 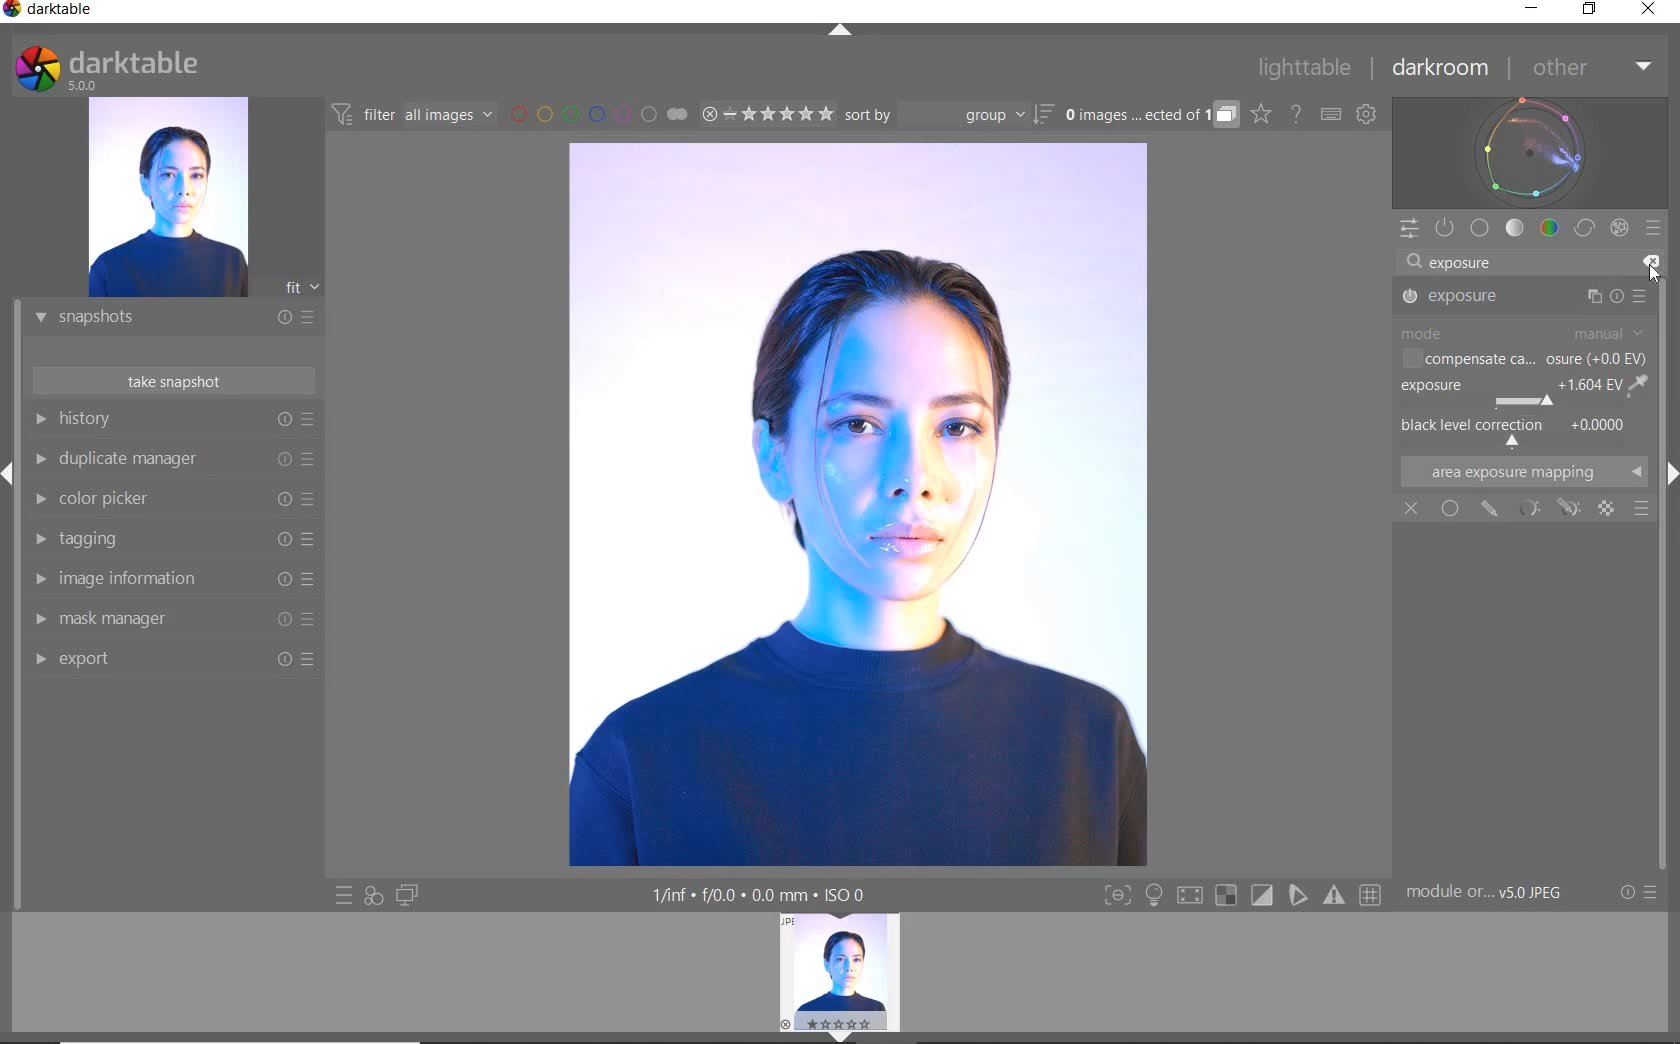 I want to click on COLOR, so click(x=1550, y=227).